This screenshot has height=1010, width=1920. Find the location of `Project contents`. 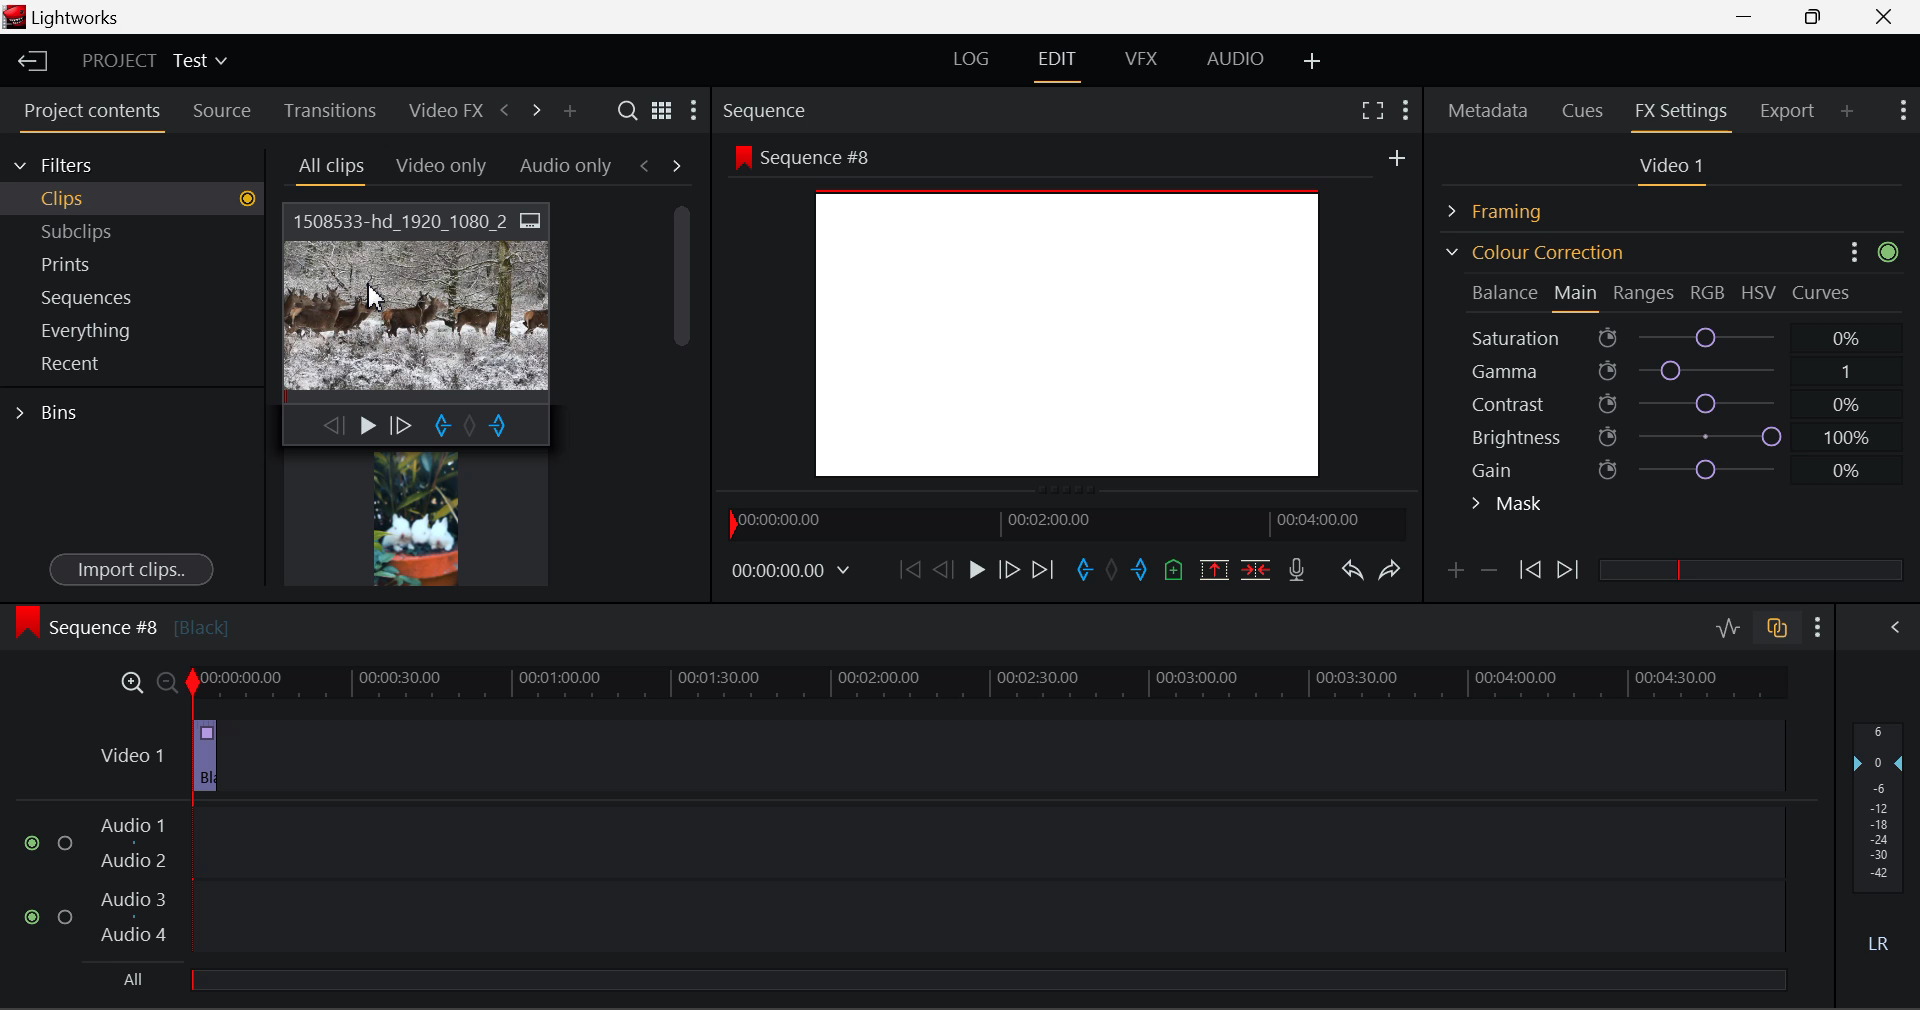

Project contents is located at coordinates (91, 115).